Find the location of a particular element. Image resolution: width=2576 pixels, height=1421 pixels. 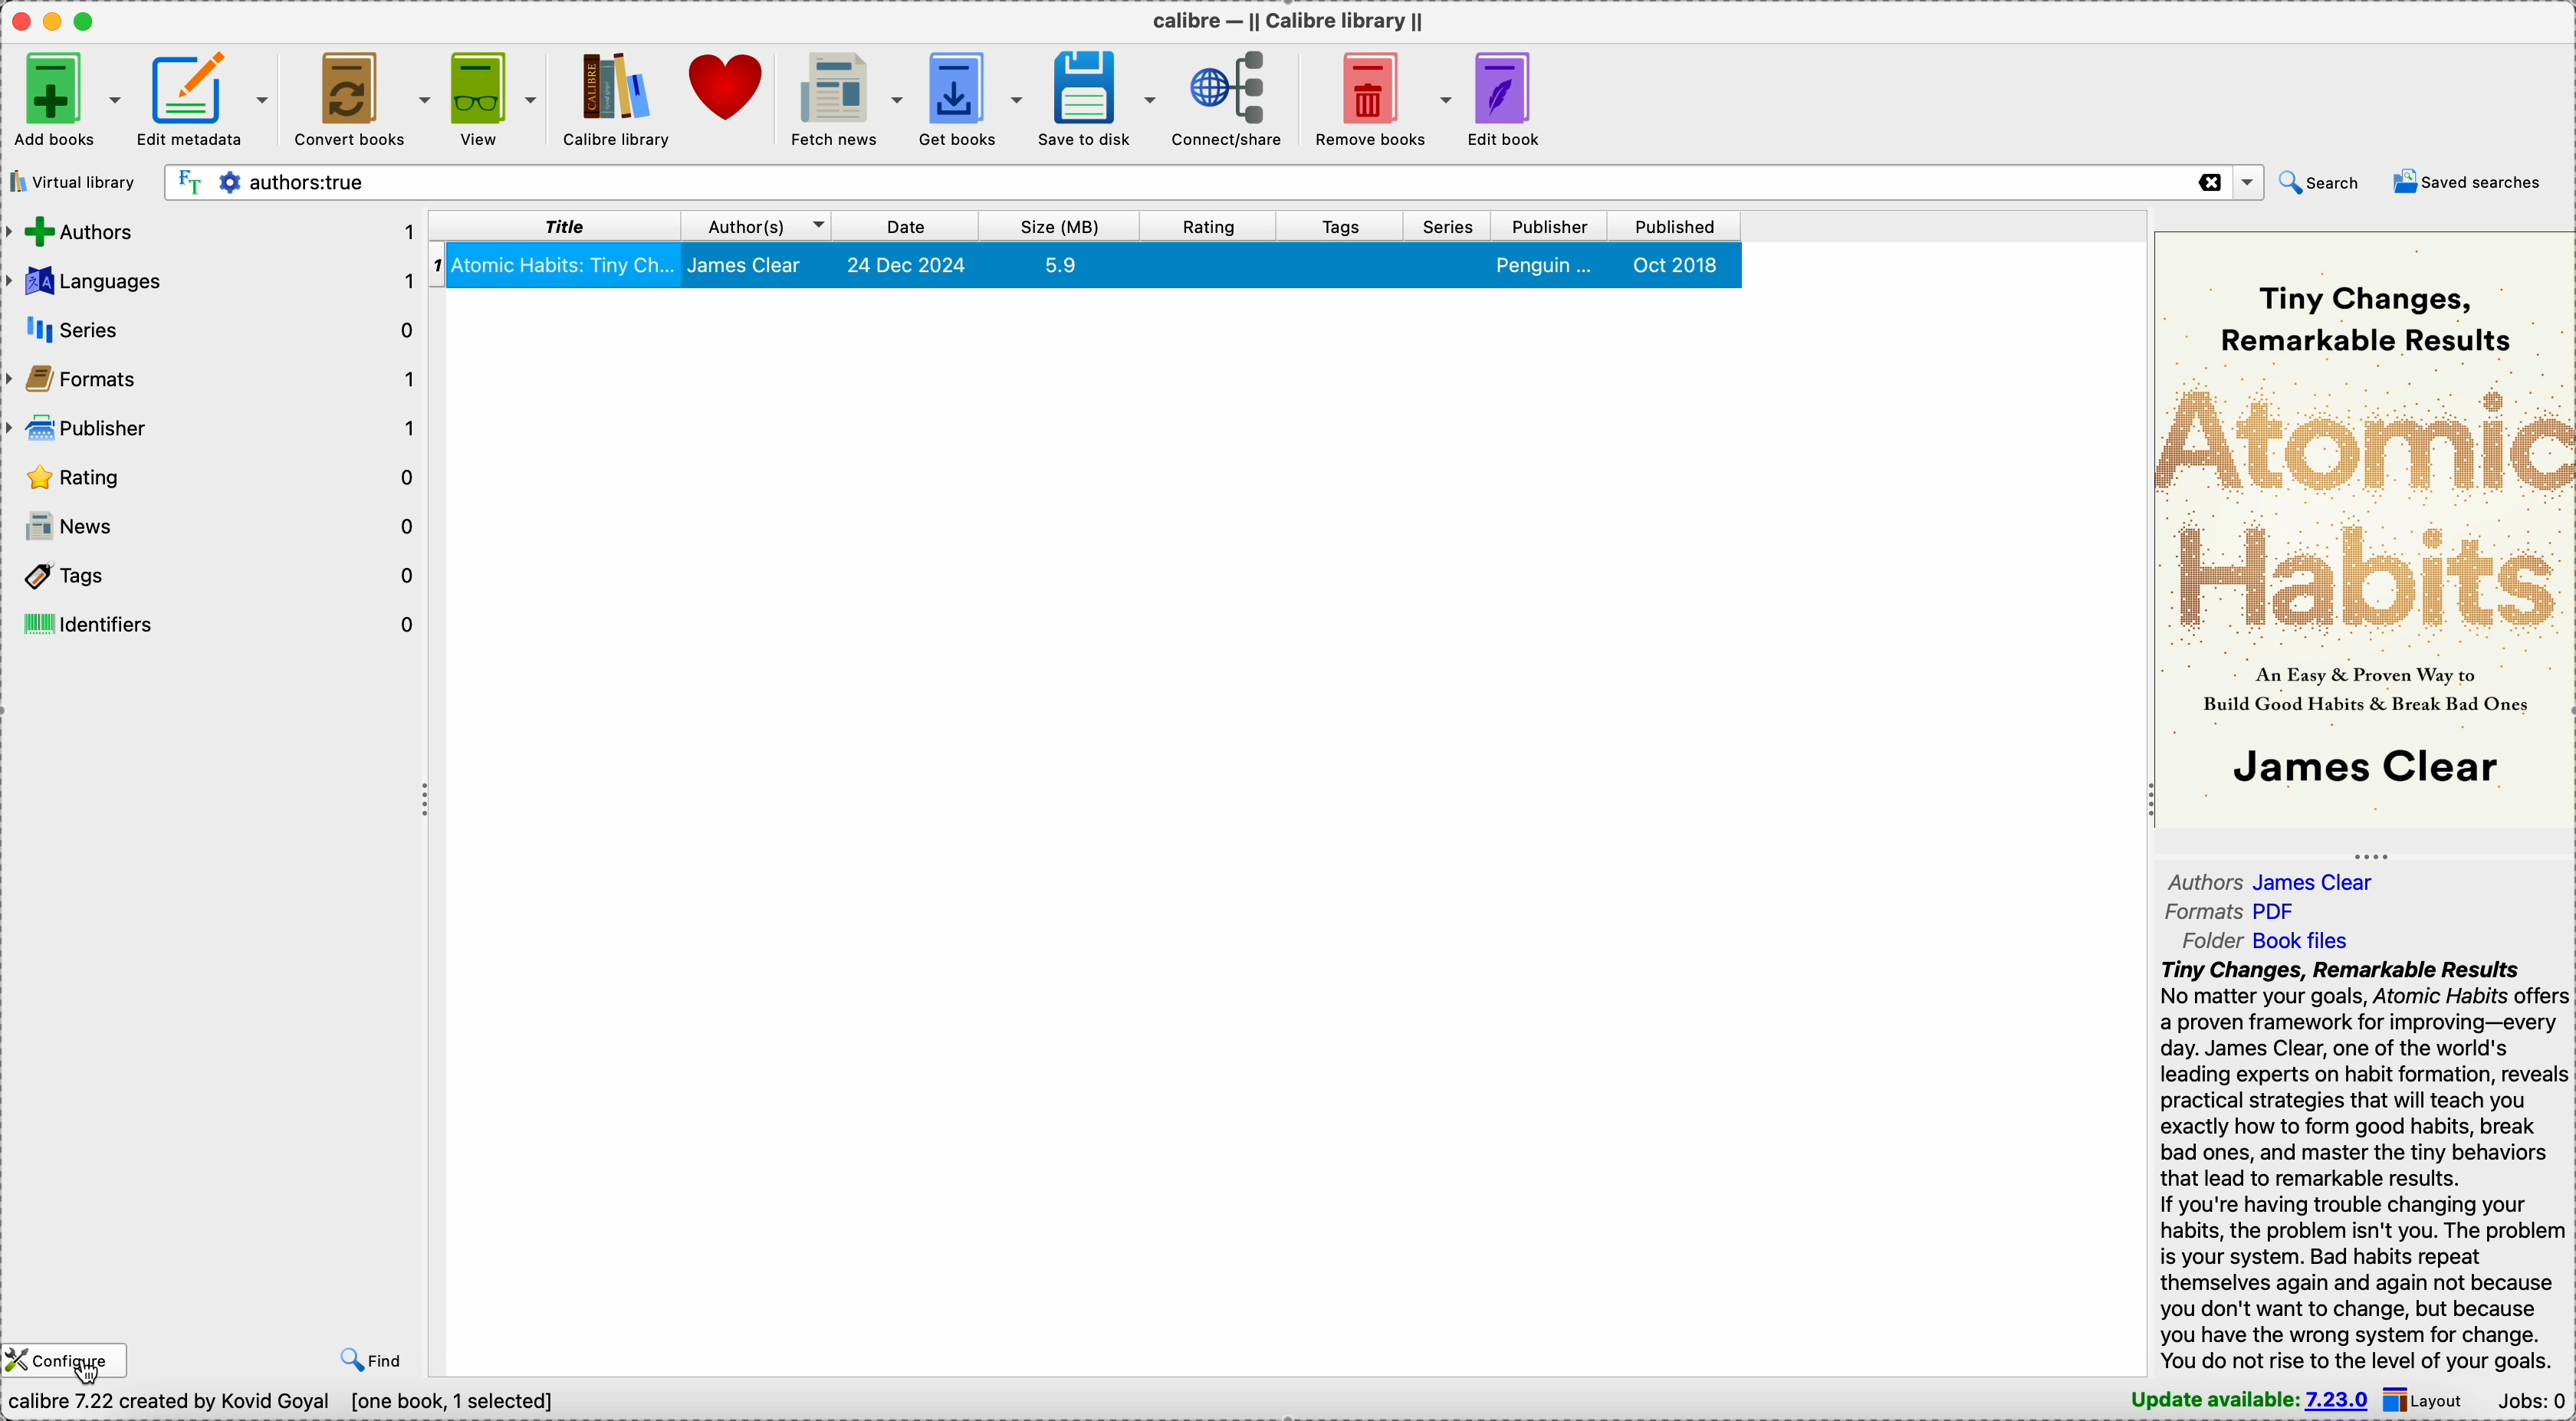

close Calibre is located at coordinates (18, 19).